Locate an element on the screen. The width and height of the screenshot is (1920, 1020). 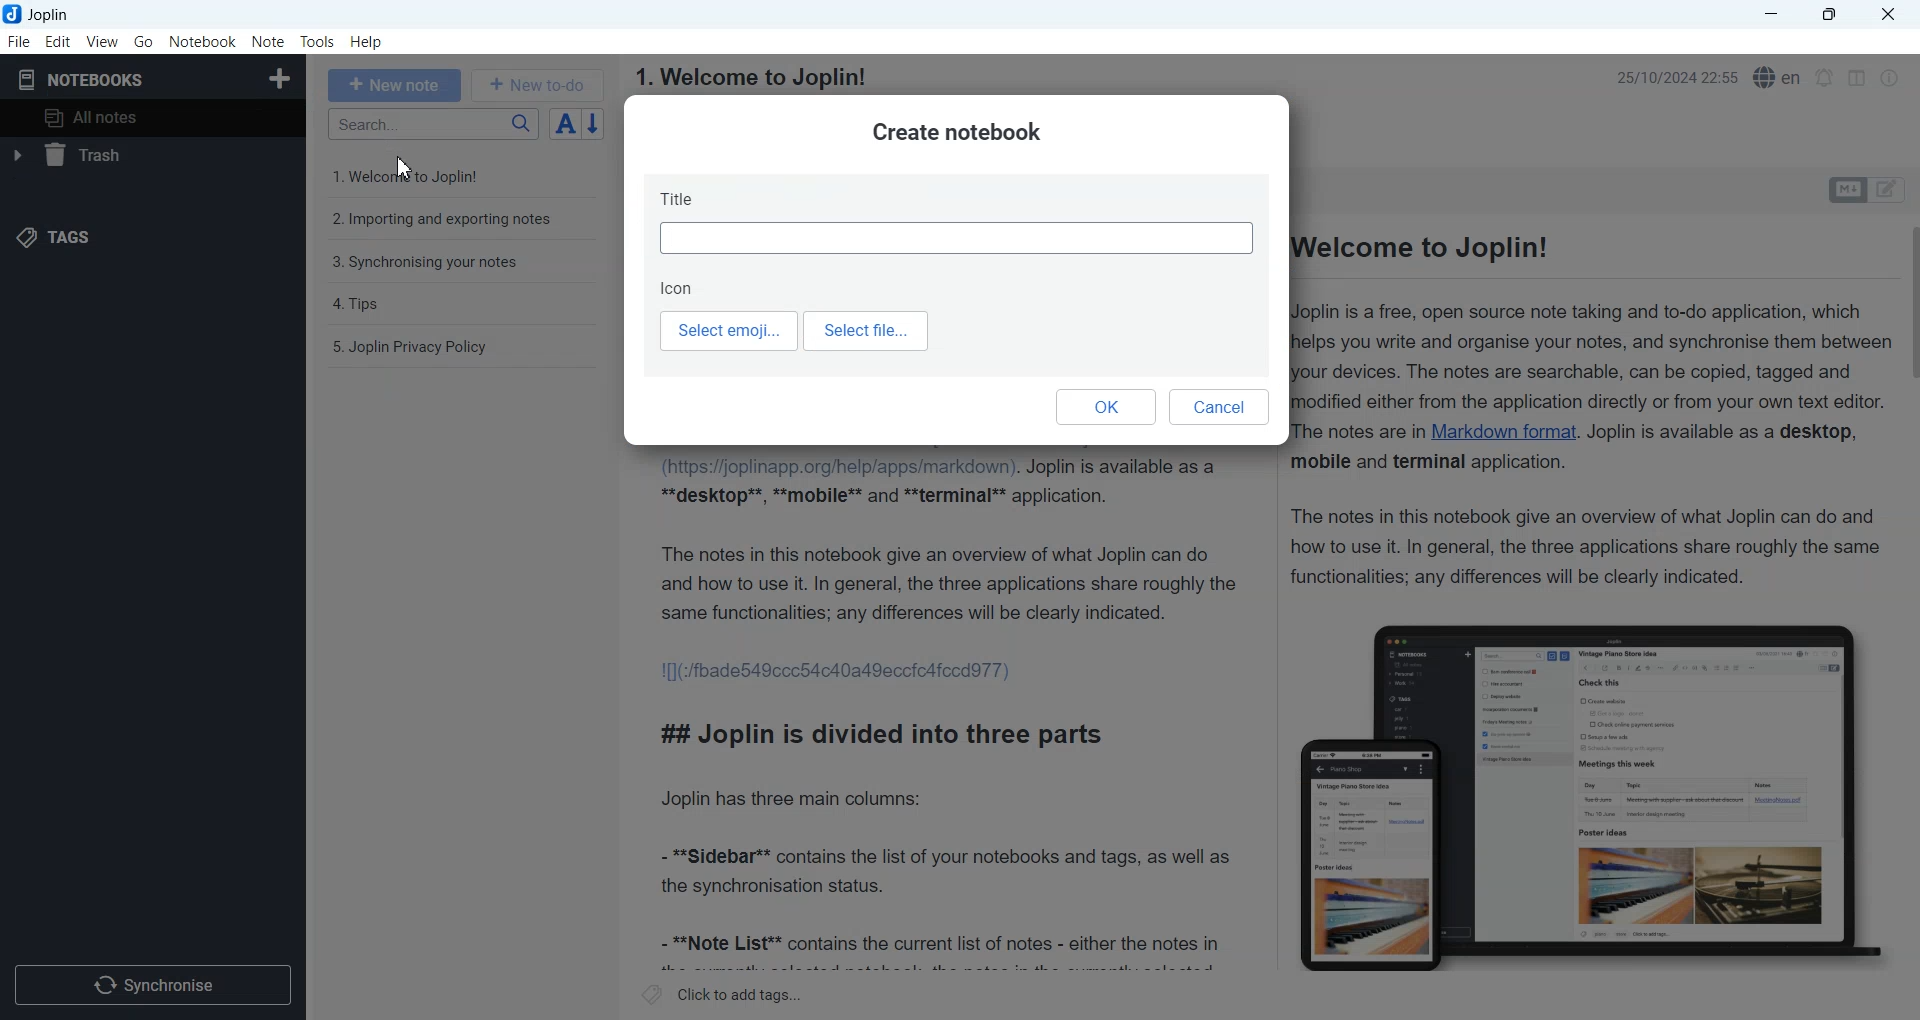
Search bar is located at coordinates (433, 124).